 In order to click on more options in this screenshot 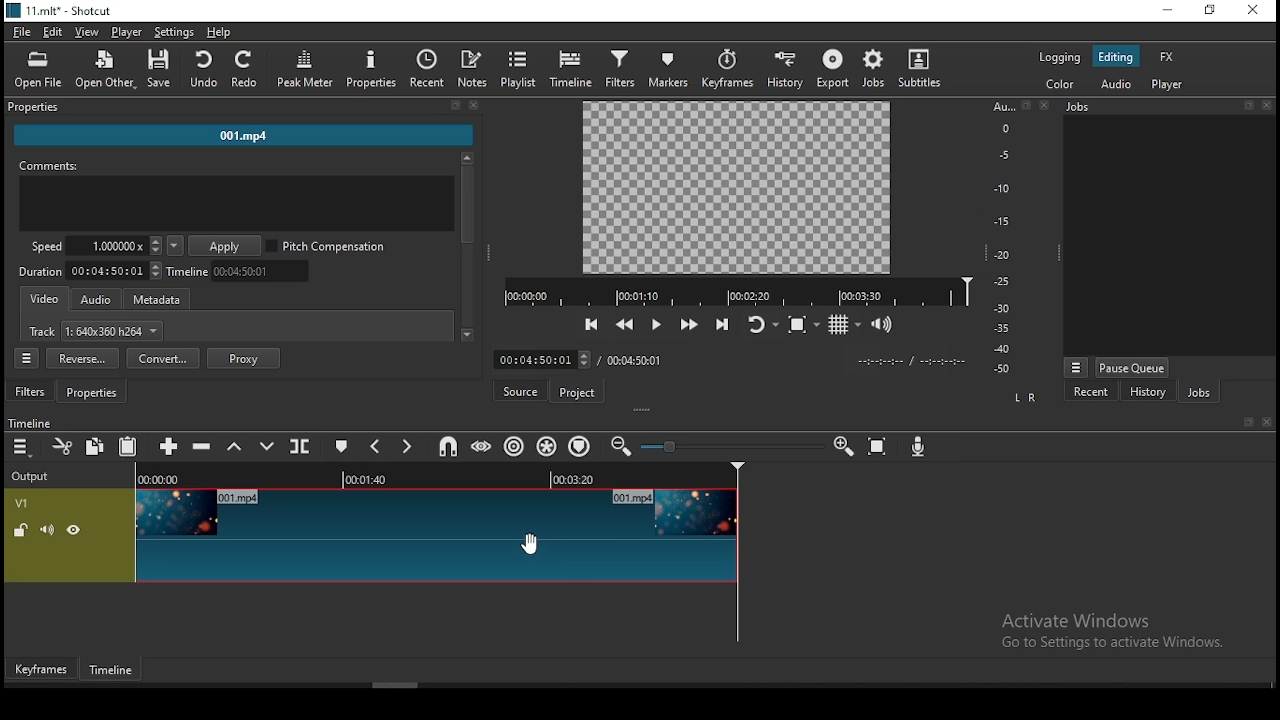, I will do `click(1074, 367)`.